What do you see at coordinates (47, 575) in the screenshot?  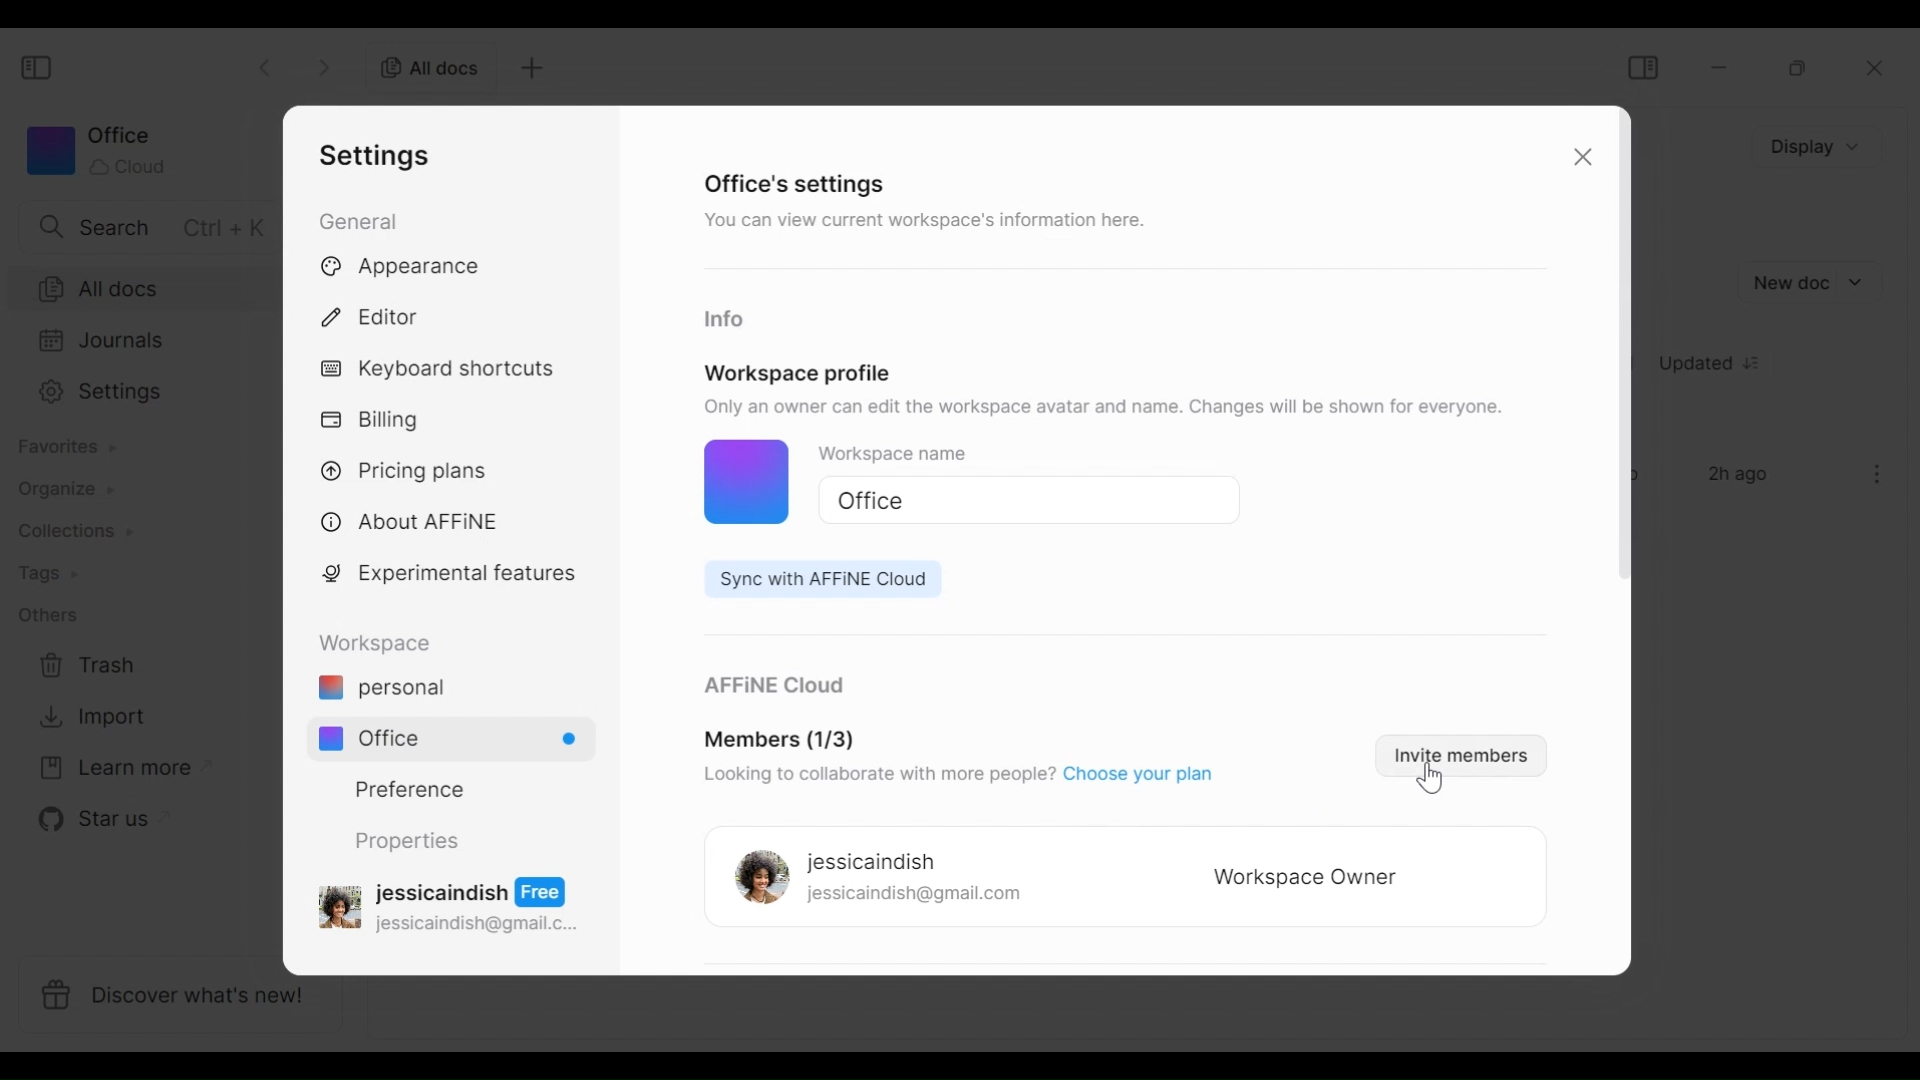 I see `Tags` at bounding box center [47, 575].